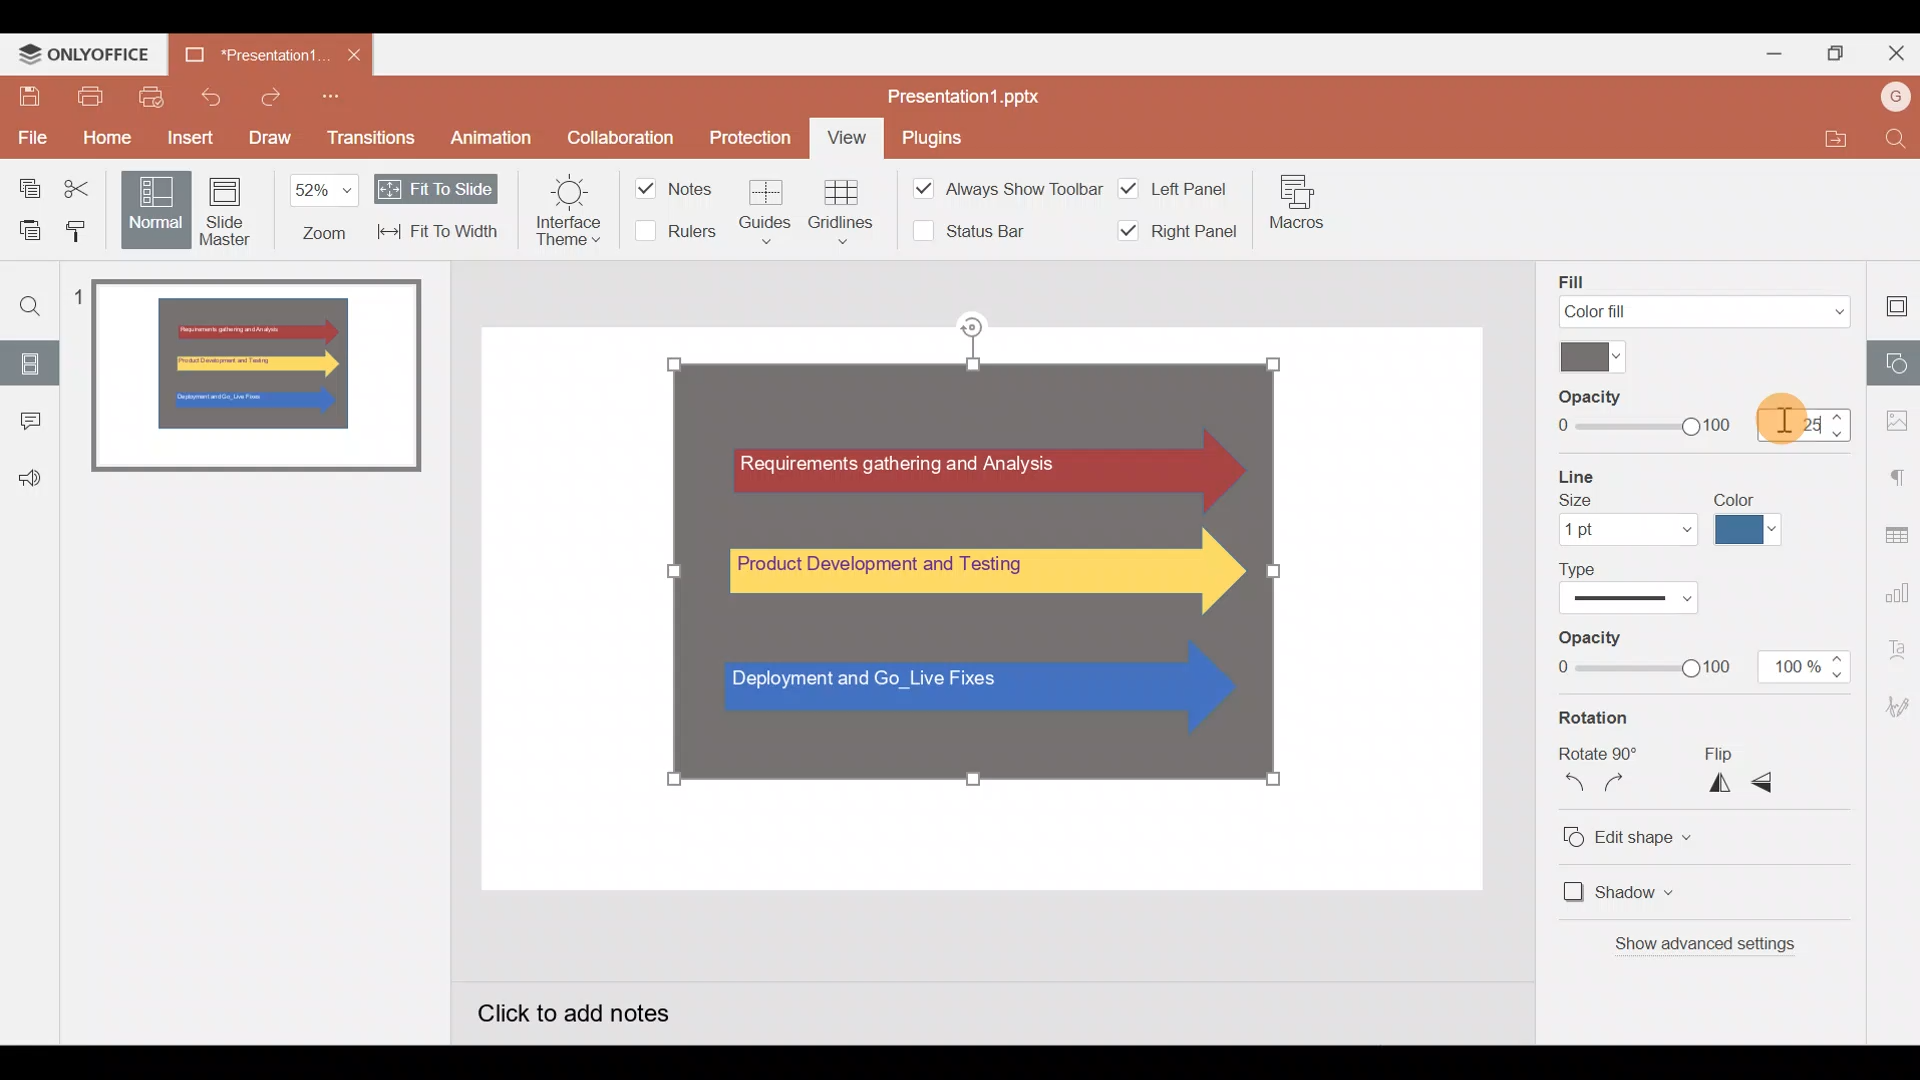 The width and height of the screenshot is (1920, 1080). Describe the element at coordinates (596, 1010) in the screenshot. I see `Click to add notes` at that location.